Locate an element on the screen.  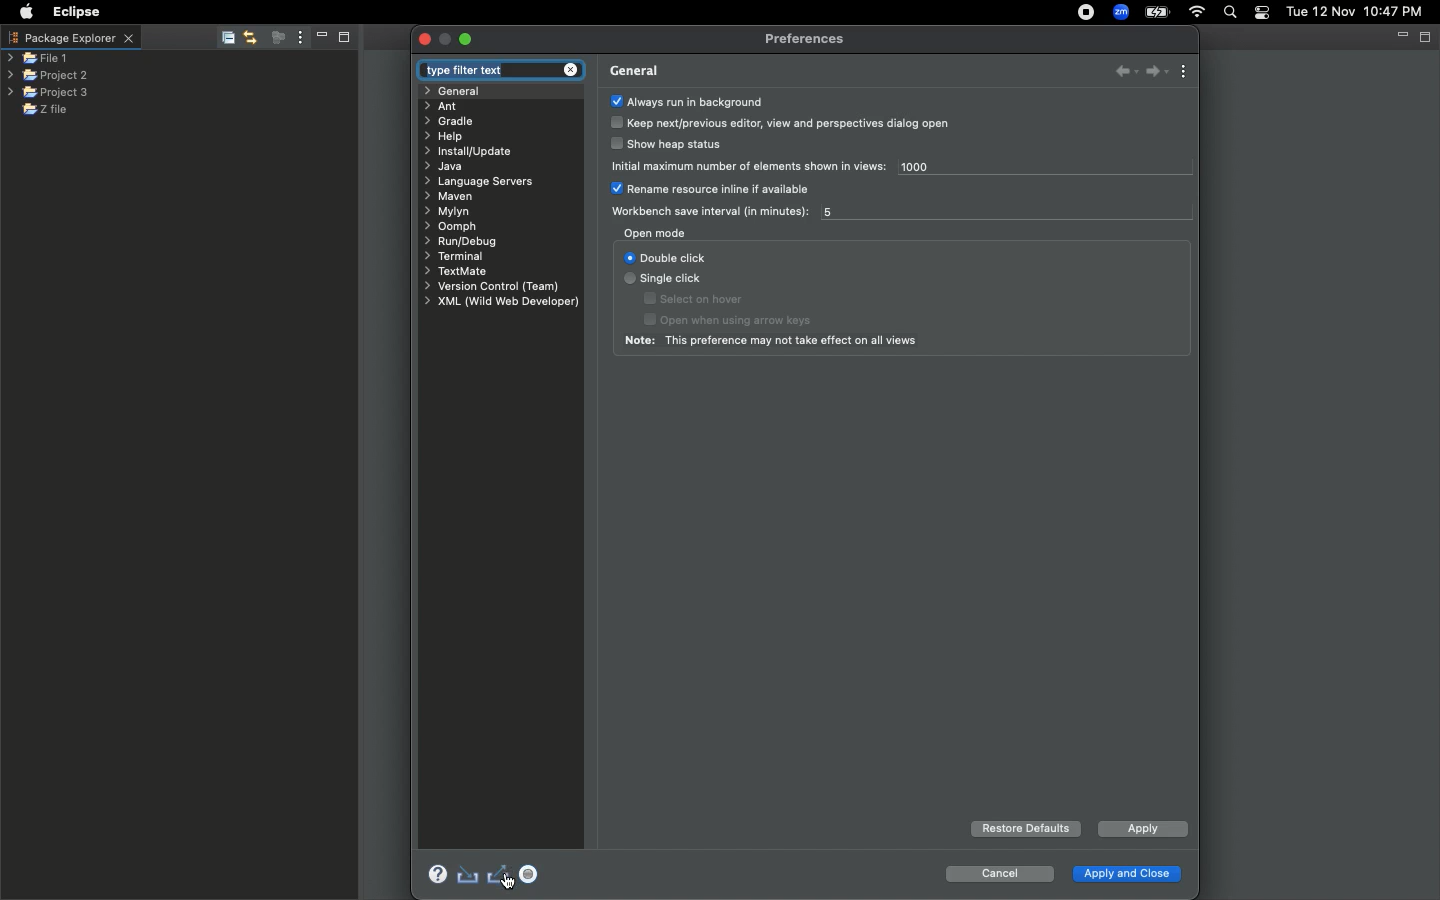
Install/update is located at coordinates (476, 150).